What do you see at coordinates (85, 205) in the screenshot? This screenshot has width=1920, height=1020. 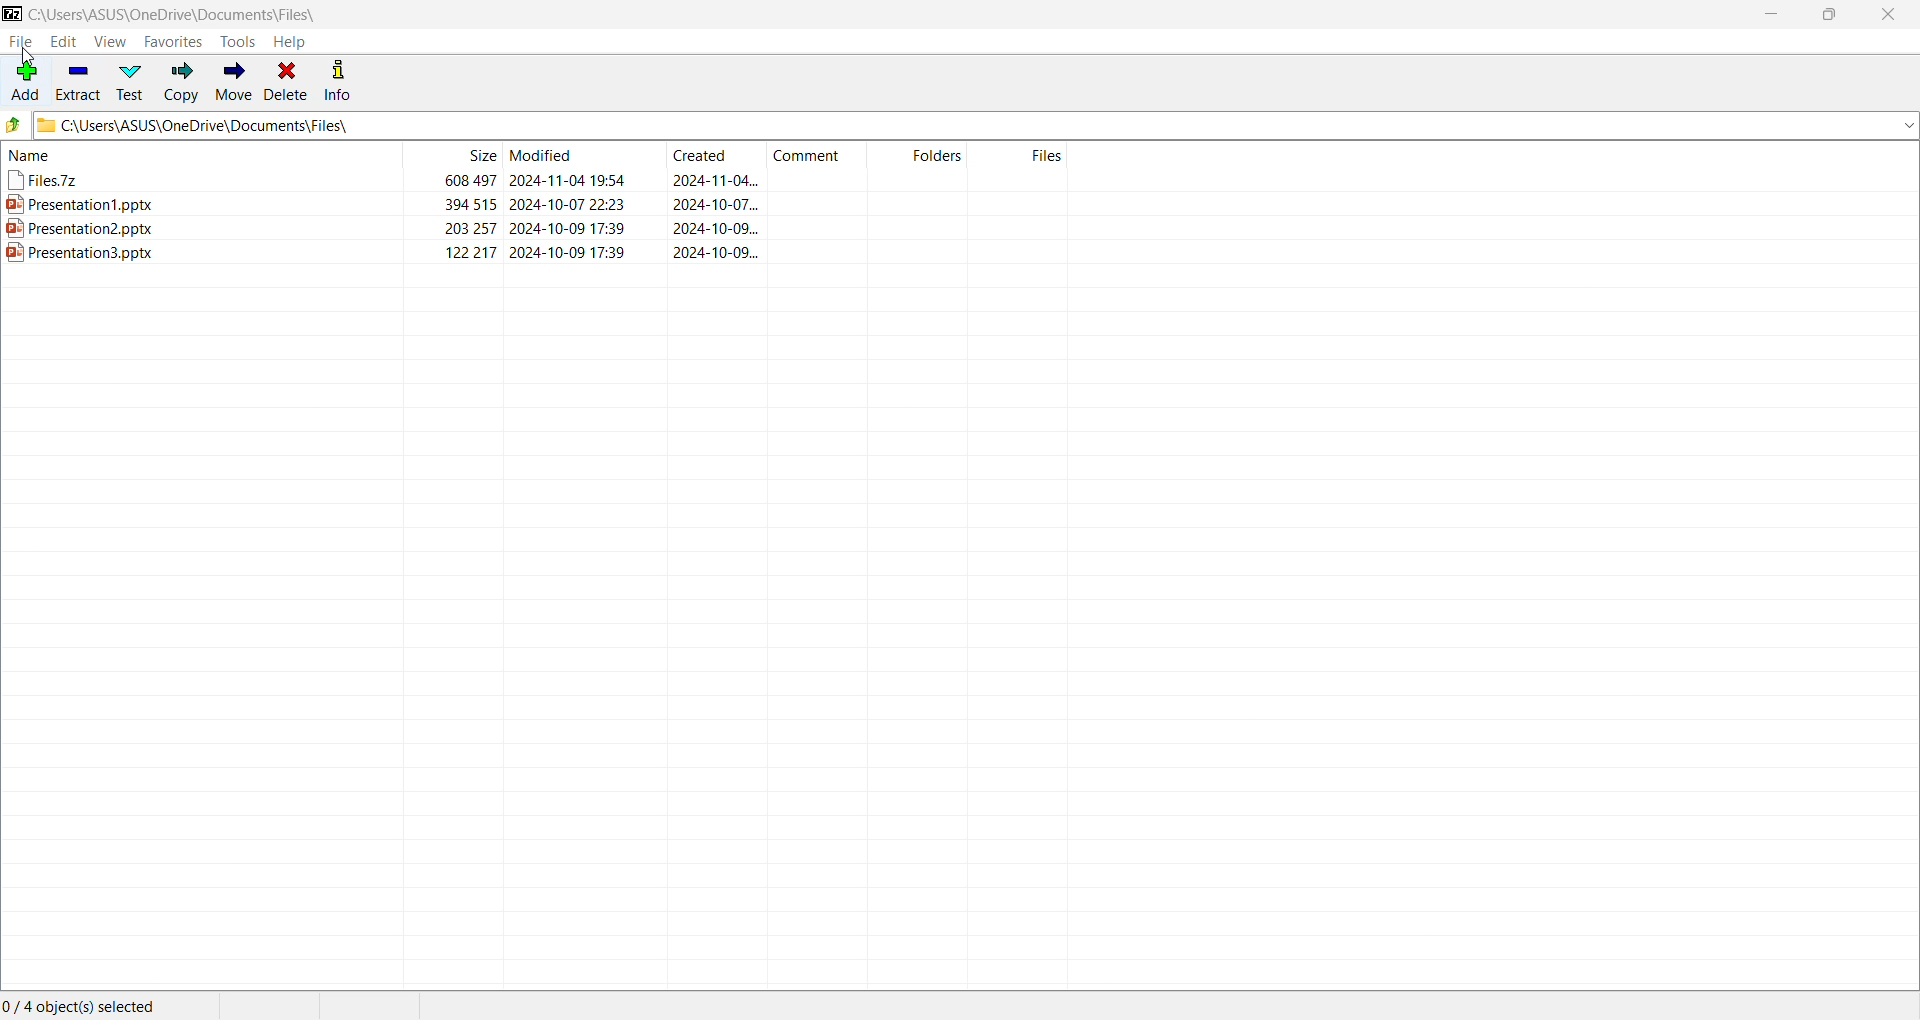 I see `3%) Presentation 1.pptx` at bounding box center [85, 205].